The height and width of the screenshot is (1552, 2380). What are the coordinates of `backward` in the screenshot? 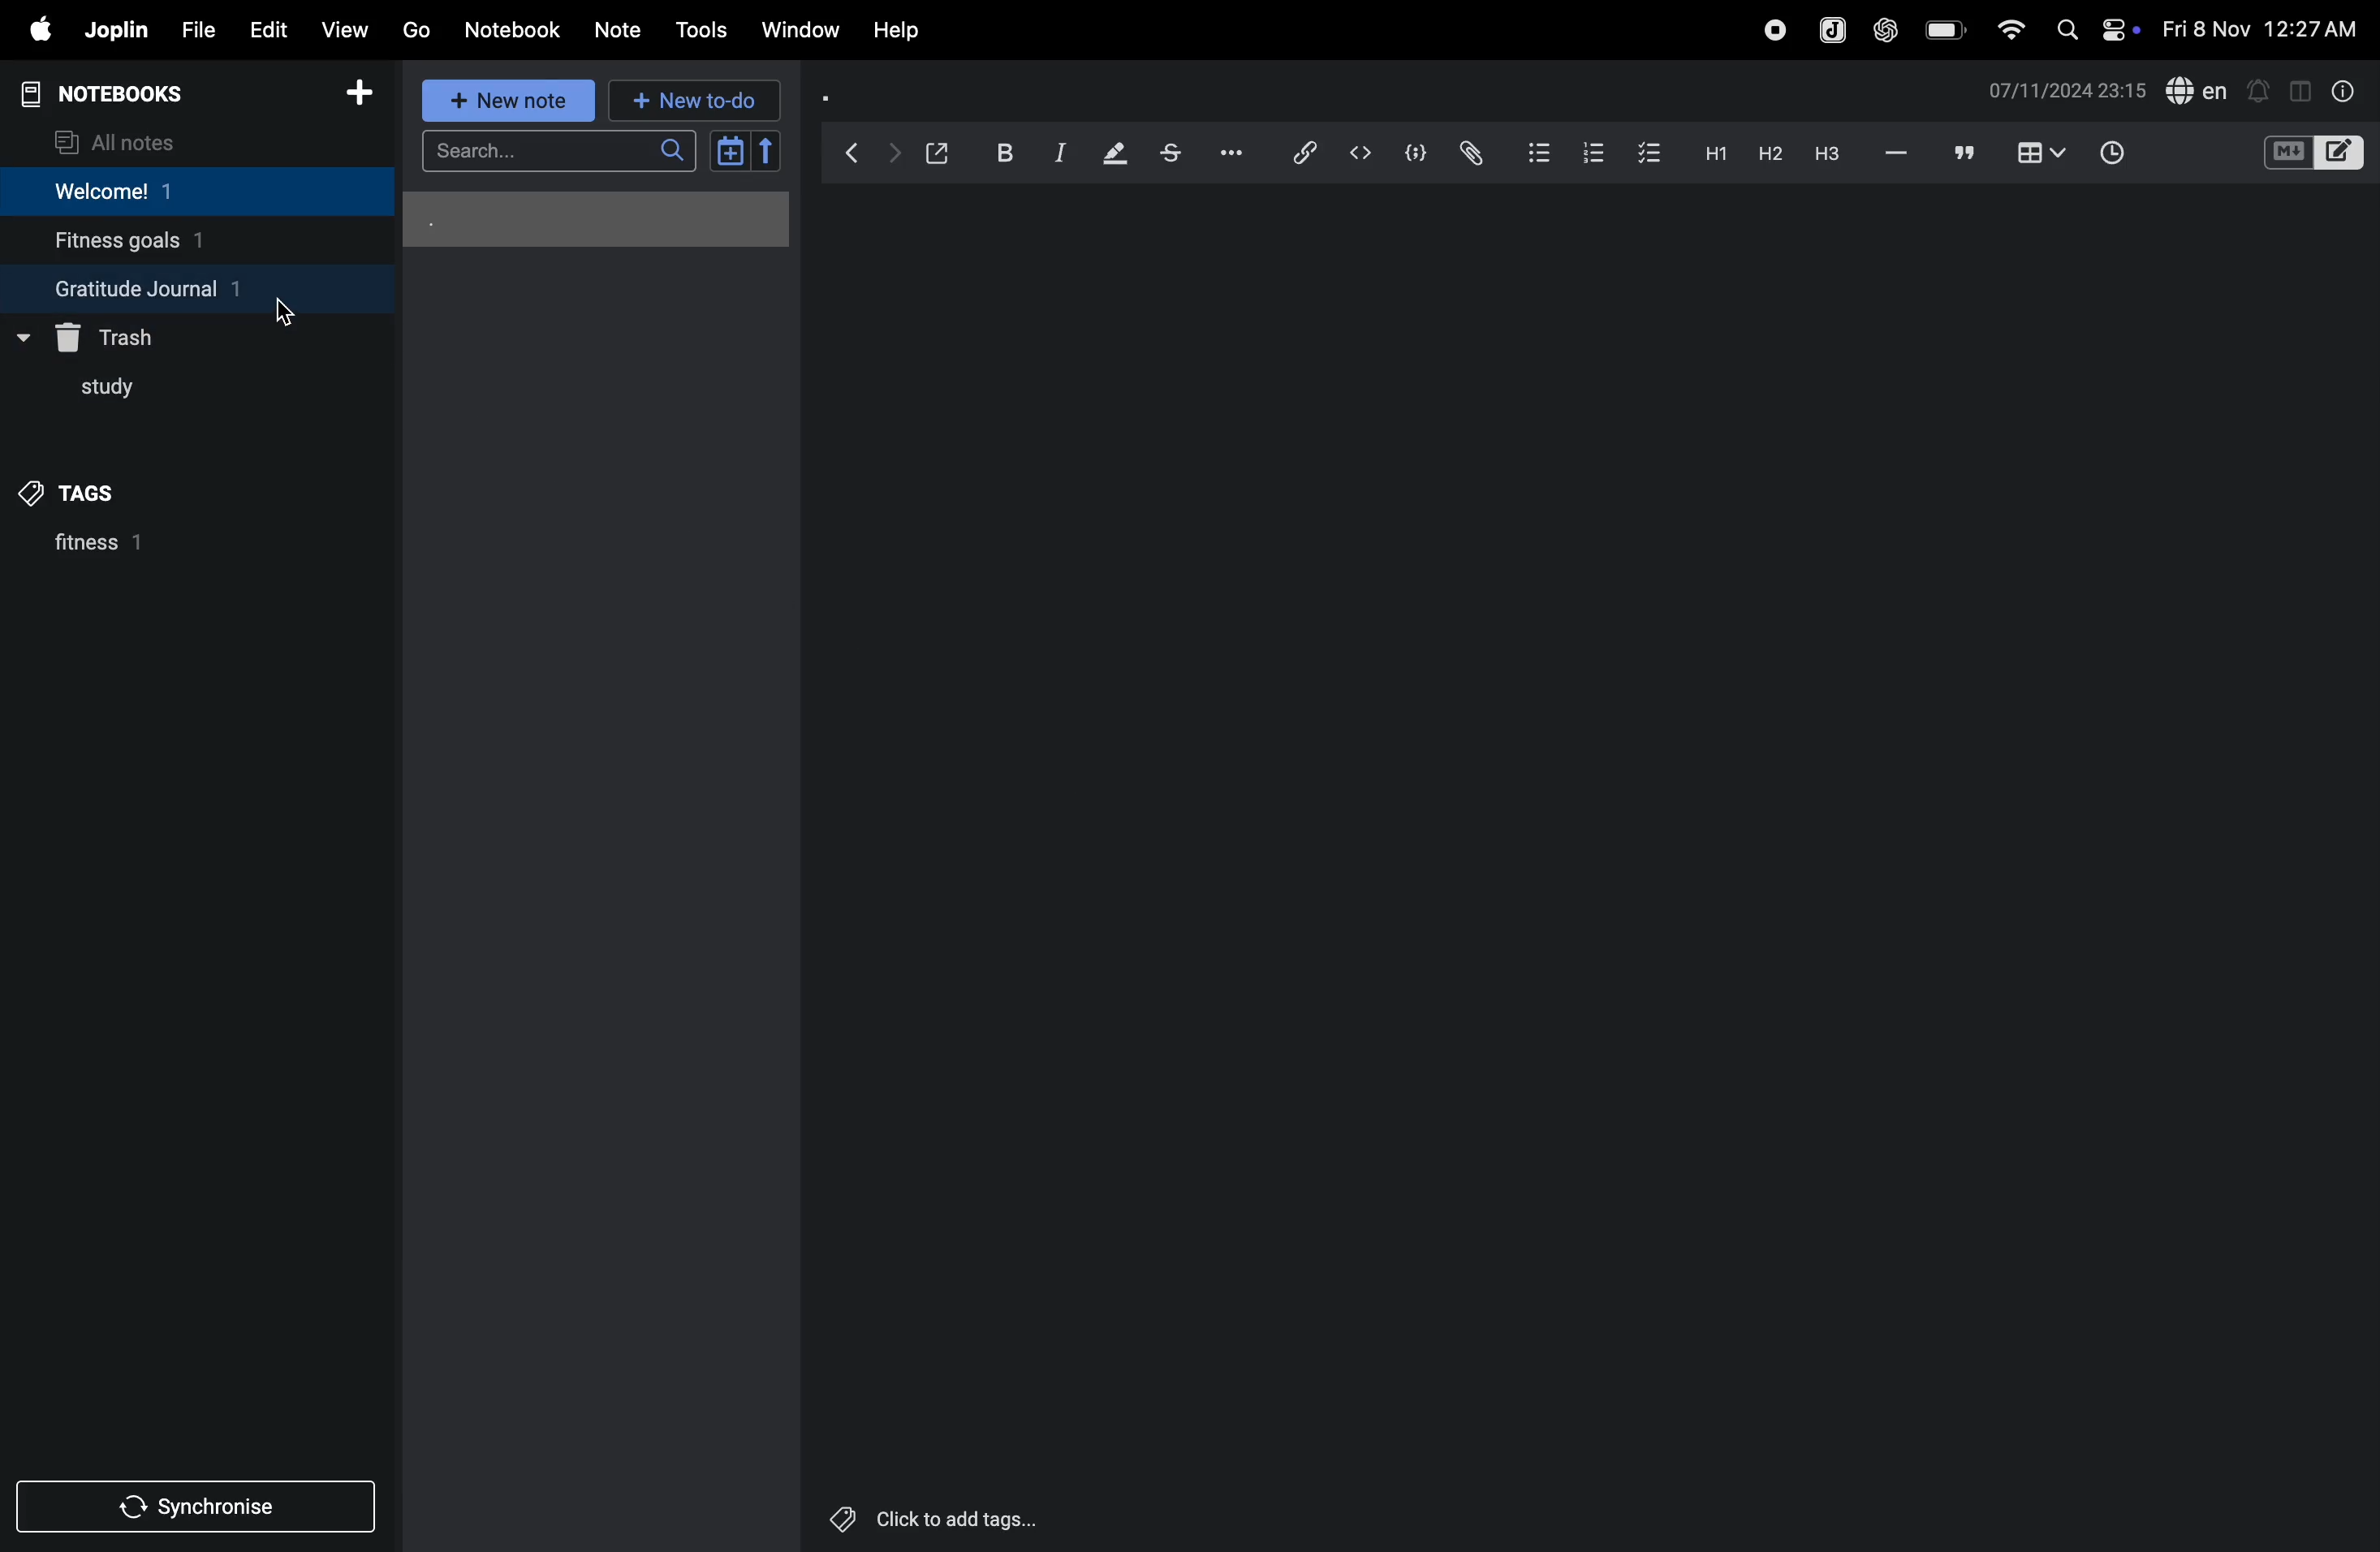 It's located at (854, 152).